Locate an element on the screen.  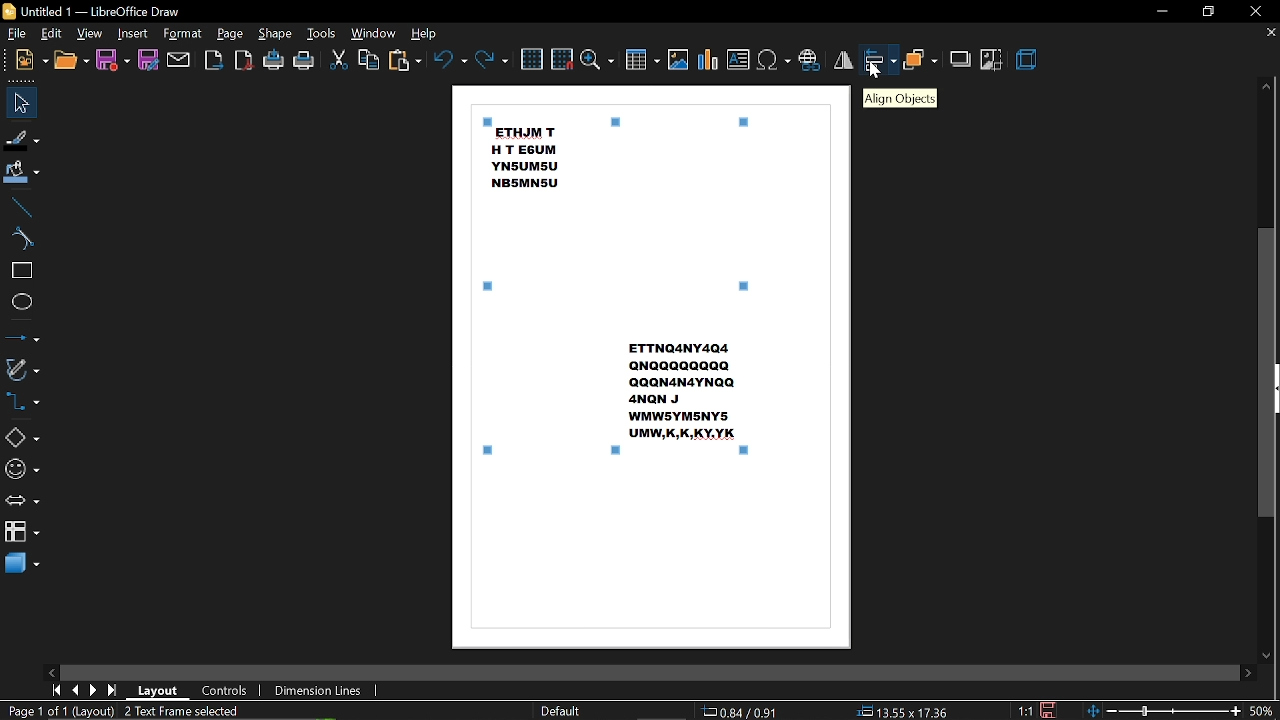
Move up is located at coordinates (1266, 88).